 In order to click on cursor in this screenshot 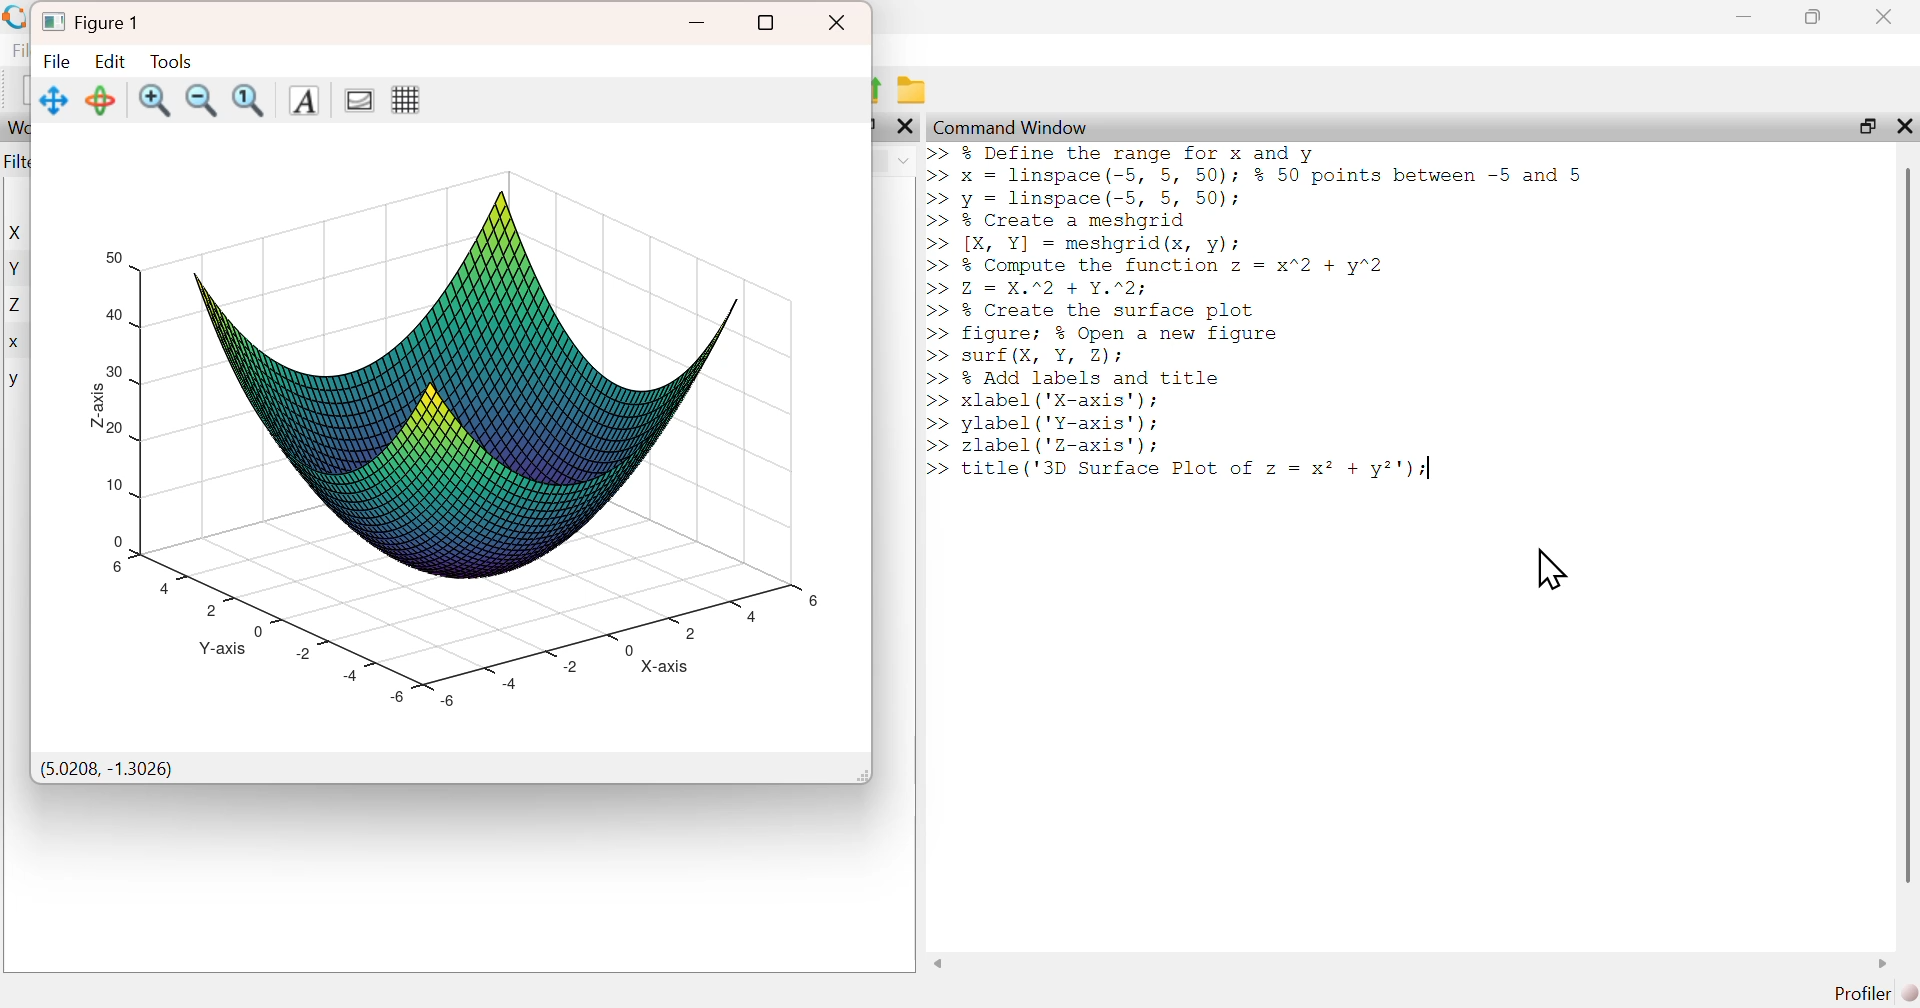, I will do `click(1551, 569)`.